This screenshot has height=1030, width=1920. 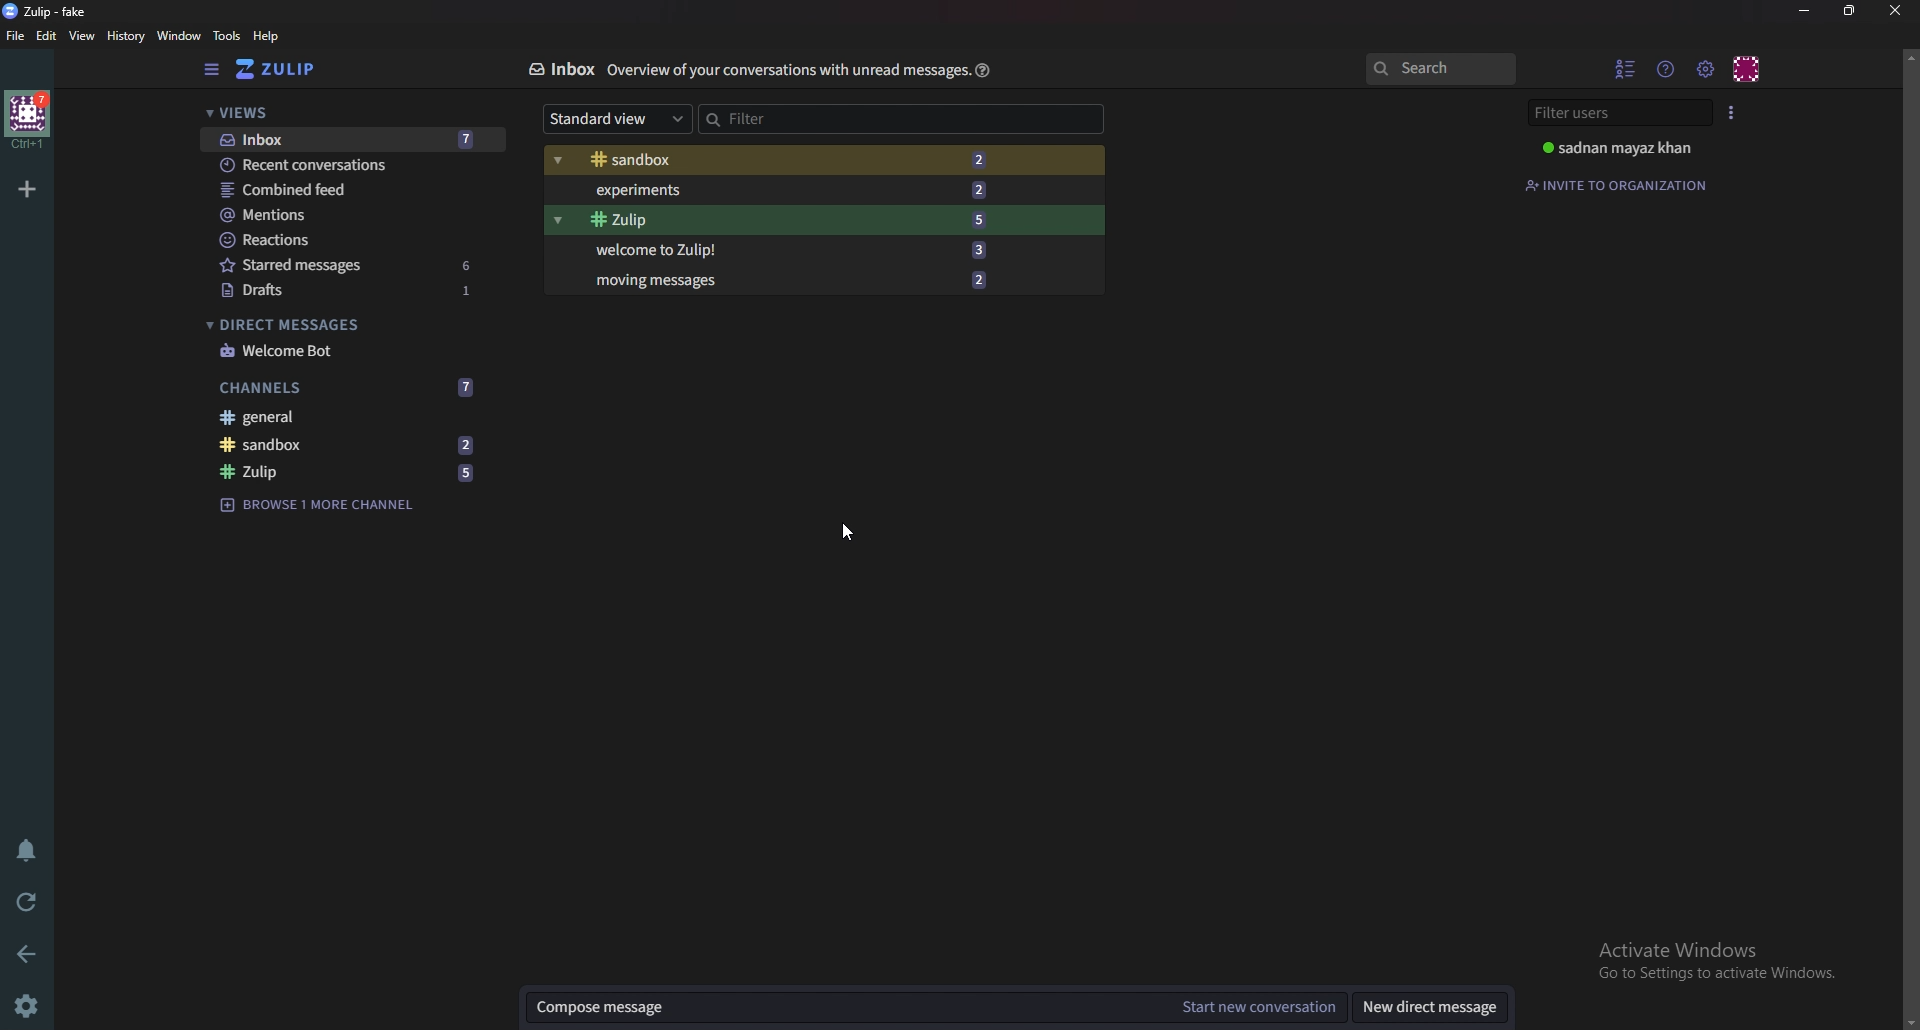 I want to click on Resize, so click(x=1849, y=10).